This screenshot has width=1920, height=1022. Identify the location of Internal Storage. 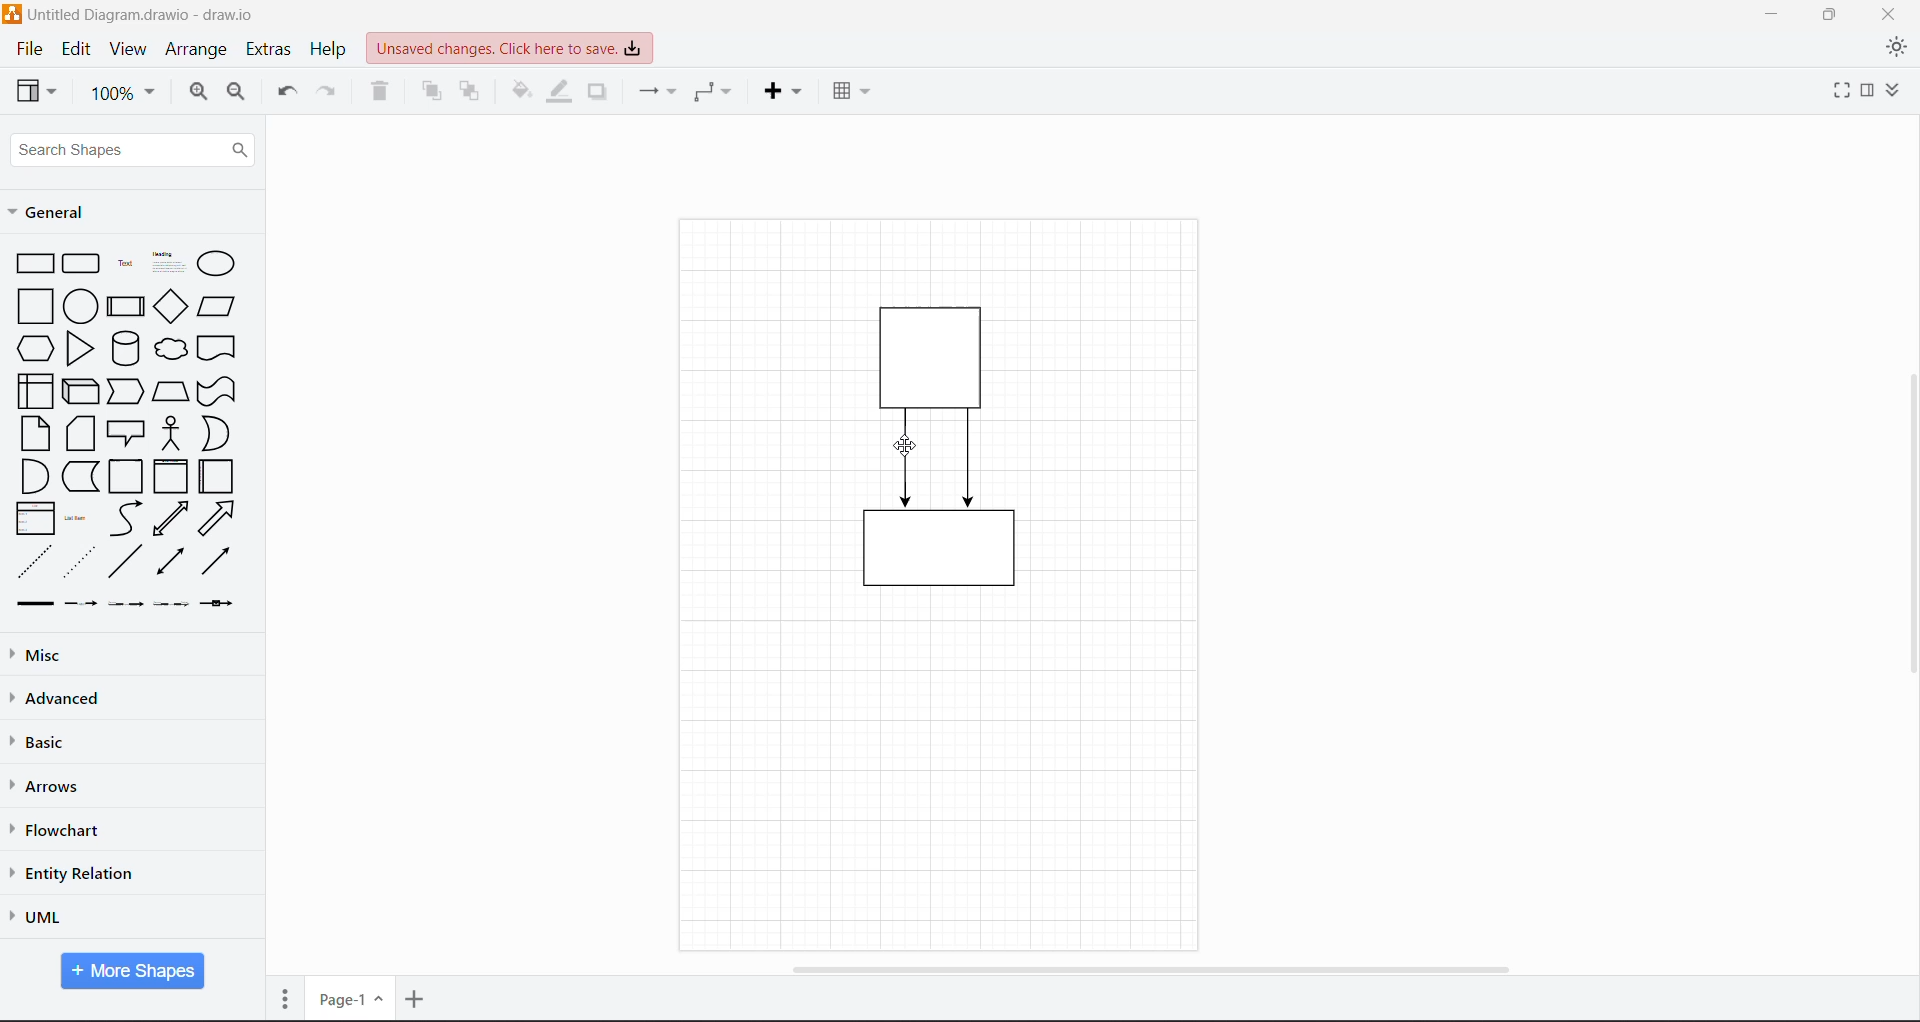
(33, 390).